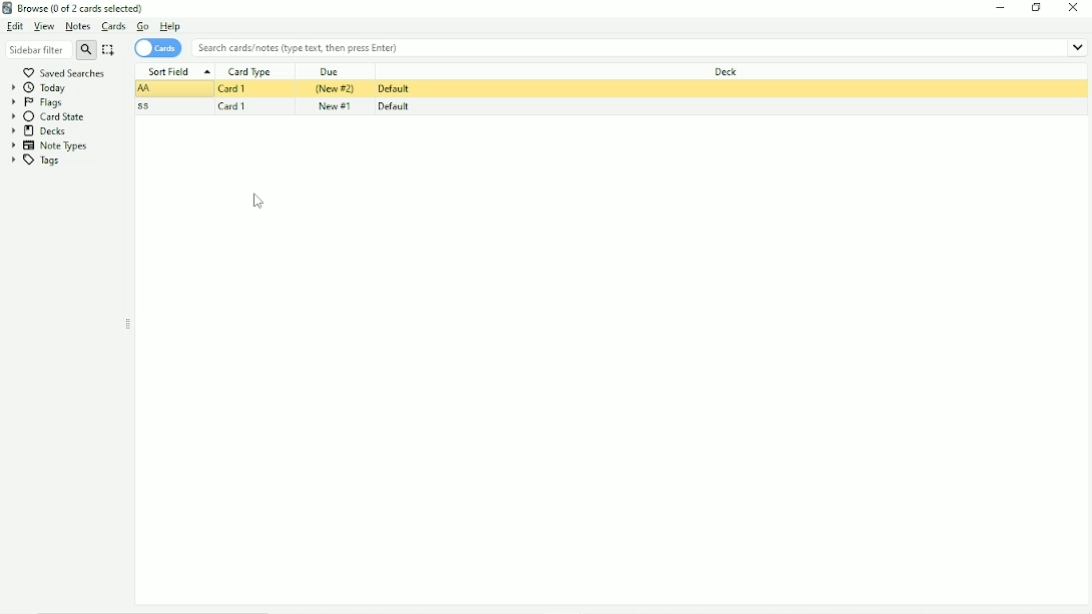 The width and height of the screenshot is (1092, 614). What do you see at coordinates (14, 27) in the screenshot?
I see `Edit` at bounding box center [14, 27].